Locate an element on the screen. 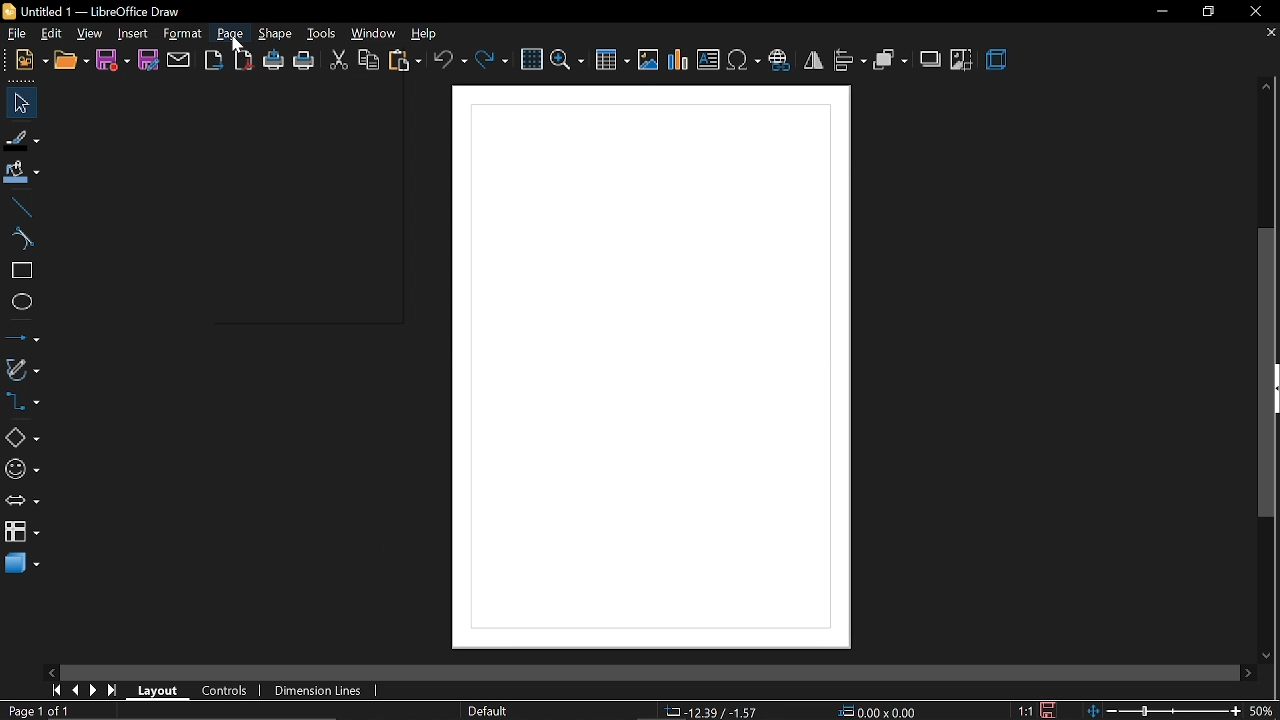 The width and height of the screenshot is (1280, 720). view is located at coordinates (90, 34).